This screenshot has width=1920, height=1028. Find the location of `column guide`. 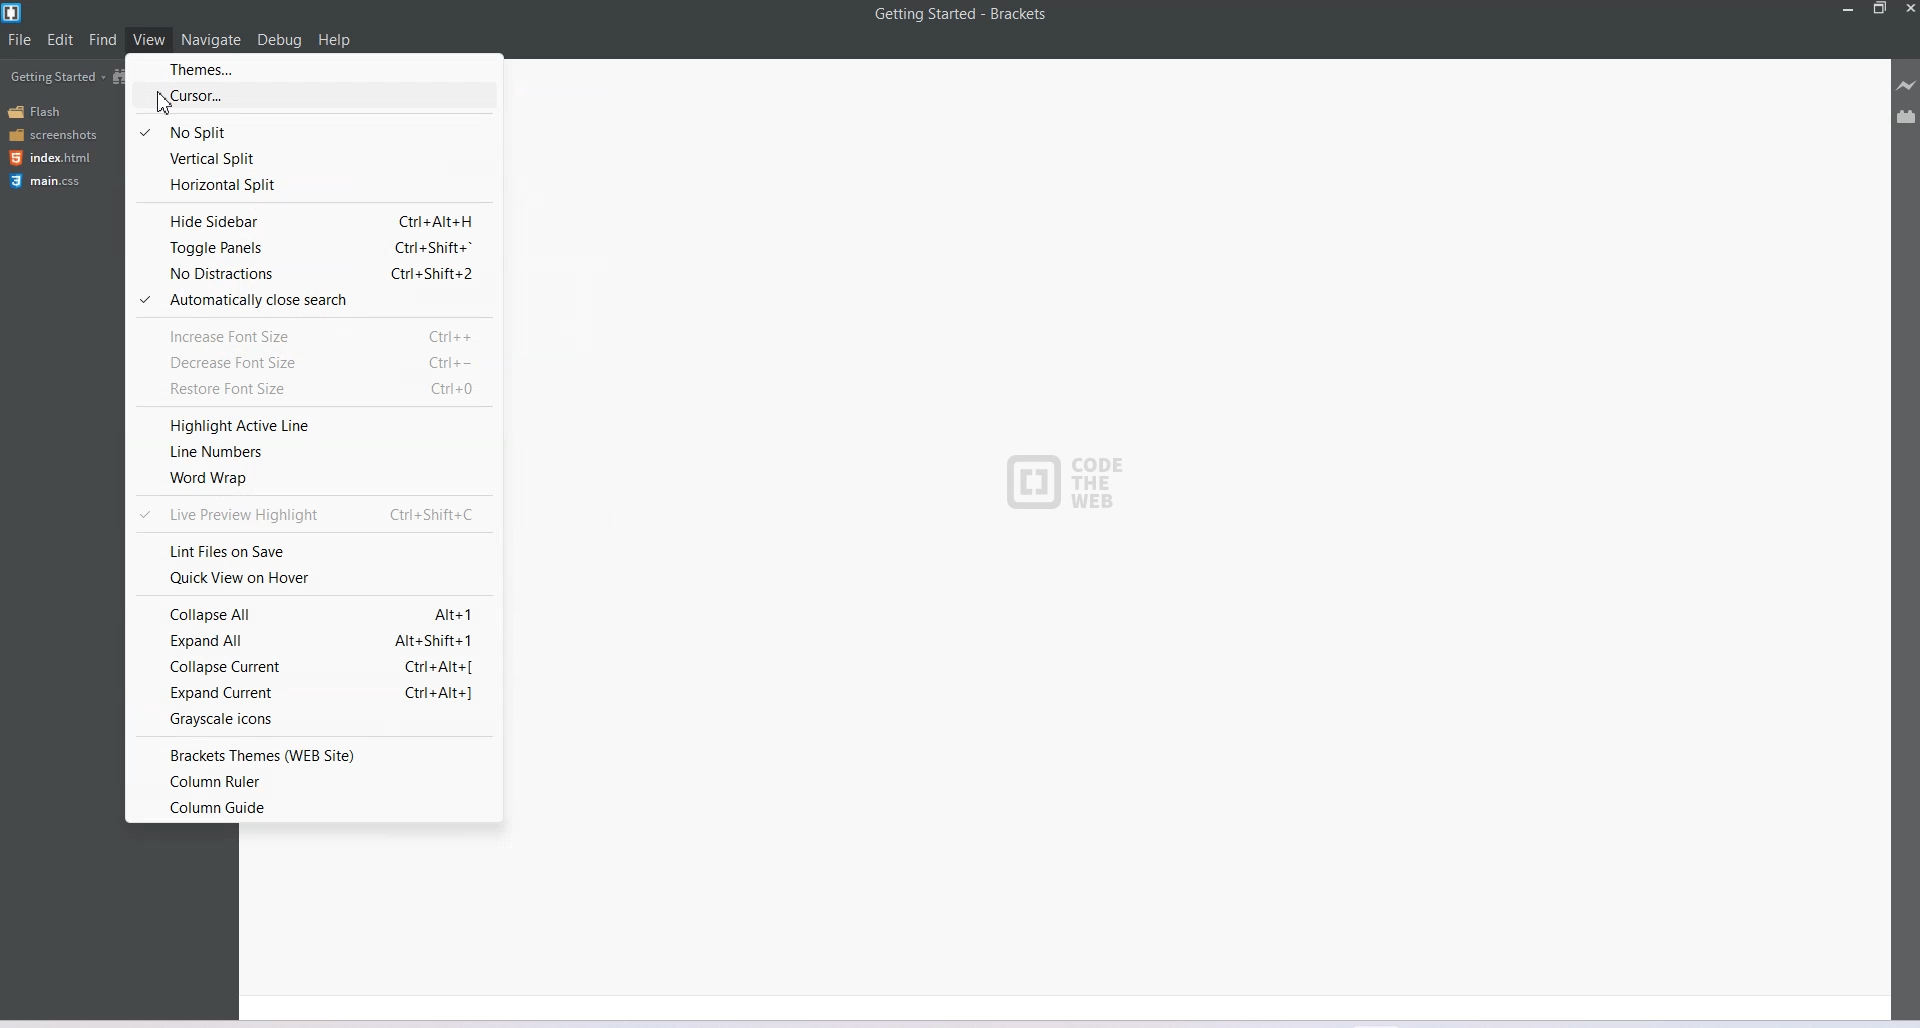

column guide is located at coordinates (314, 809).